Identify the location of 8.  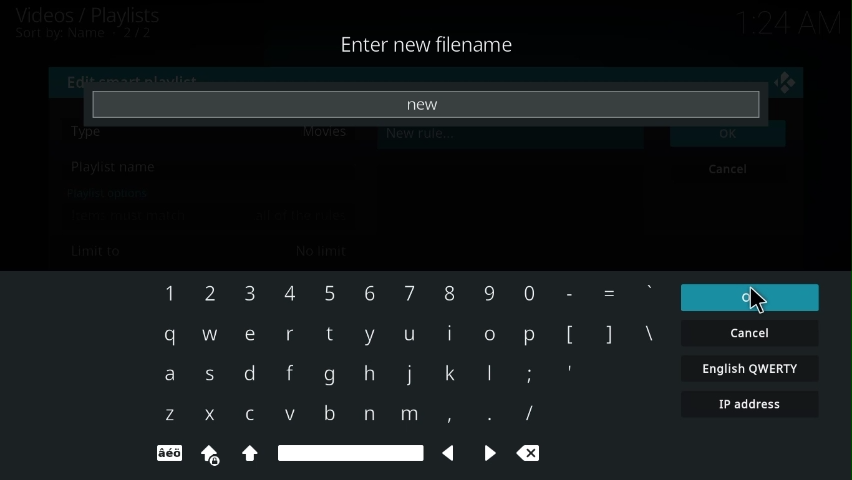
(447, 294).